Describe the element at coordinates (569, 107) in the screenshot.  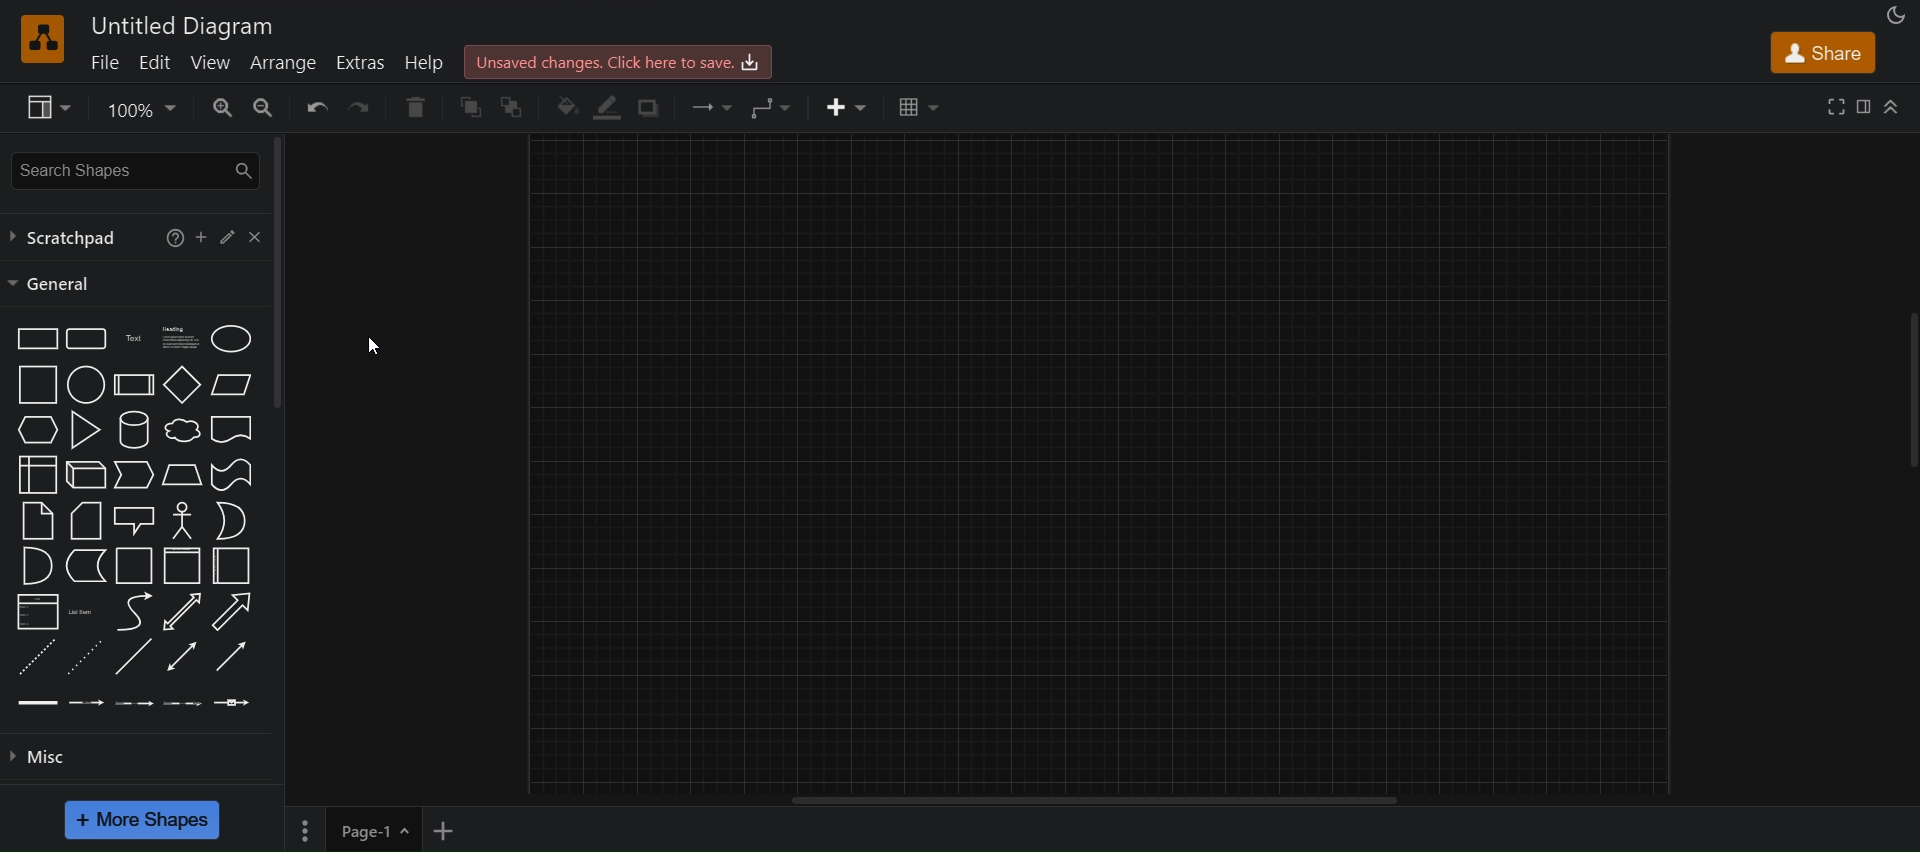
I see `fill color` at that location.